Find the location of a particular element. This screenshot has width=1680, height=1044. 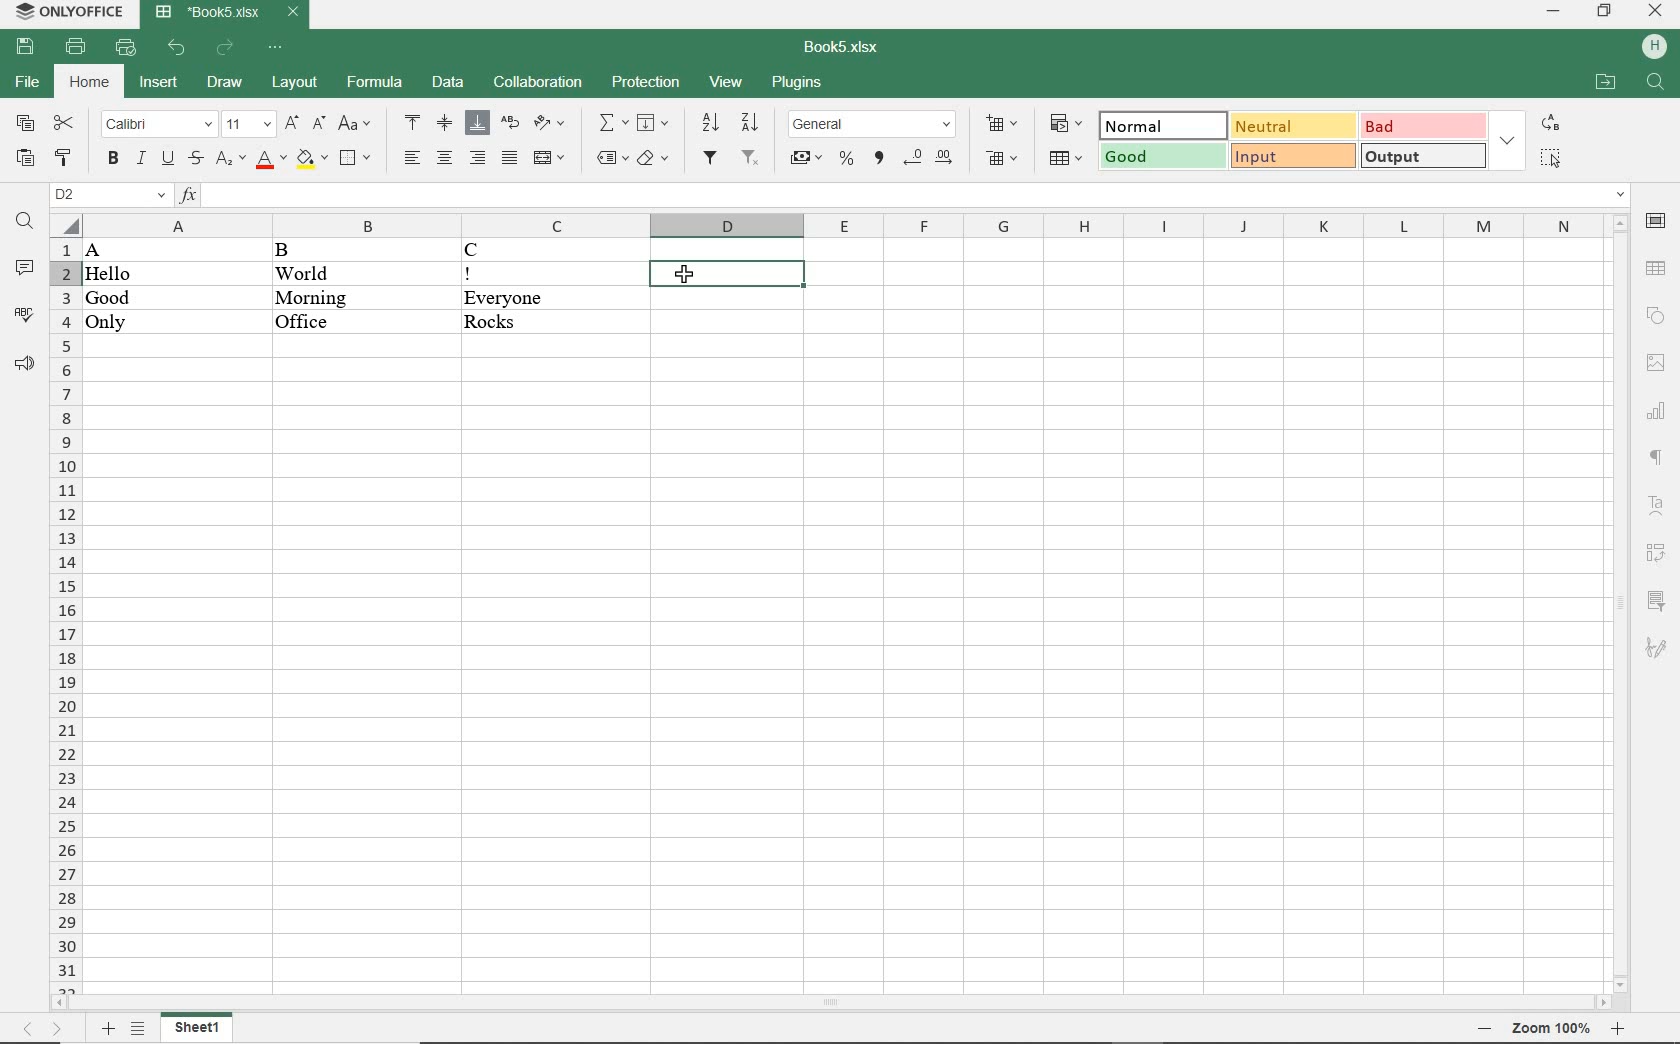

ADD SHEETS is located at coordinates (107, 1027).